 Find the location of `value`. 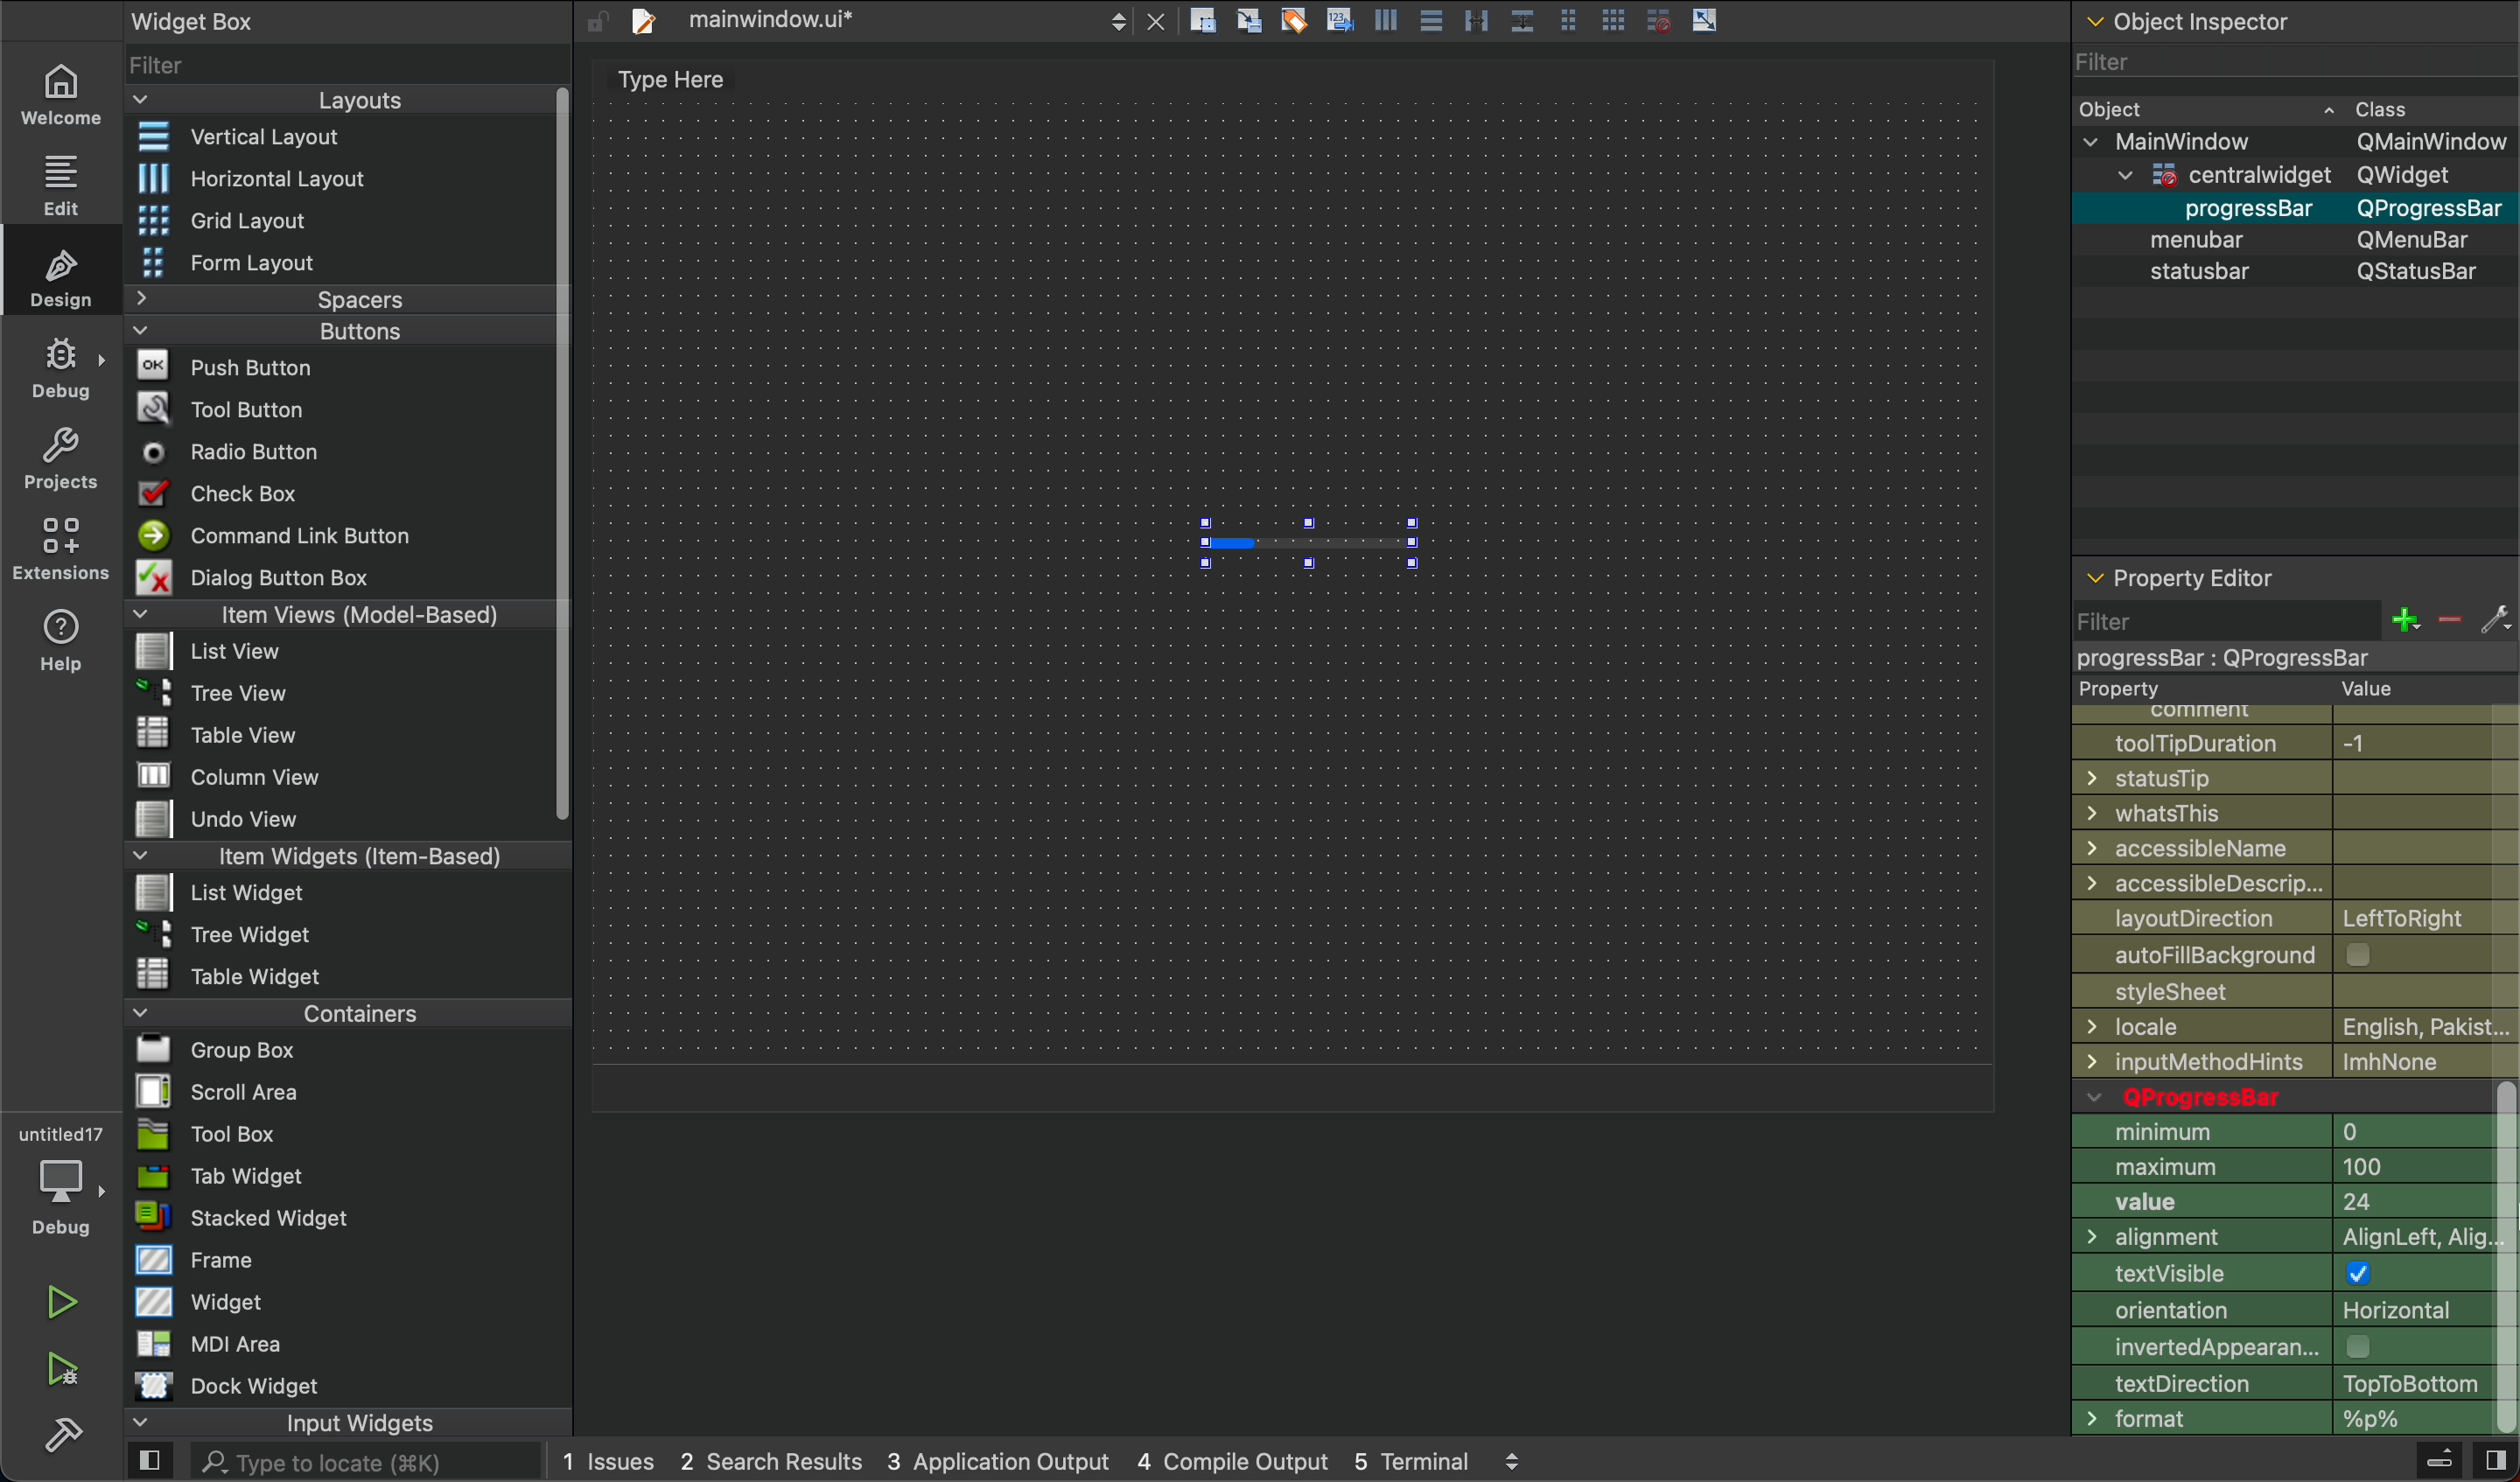

value is located at coordinates (2282, 1206).